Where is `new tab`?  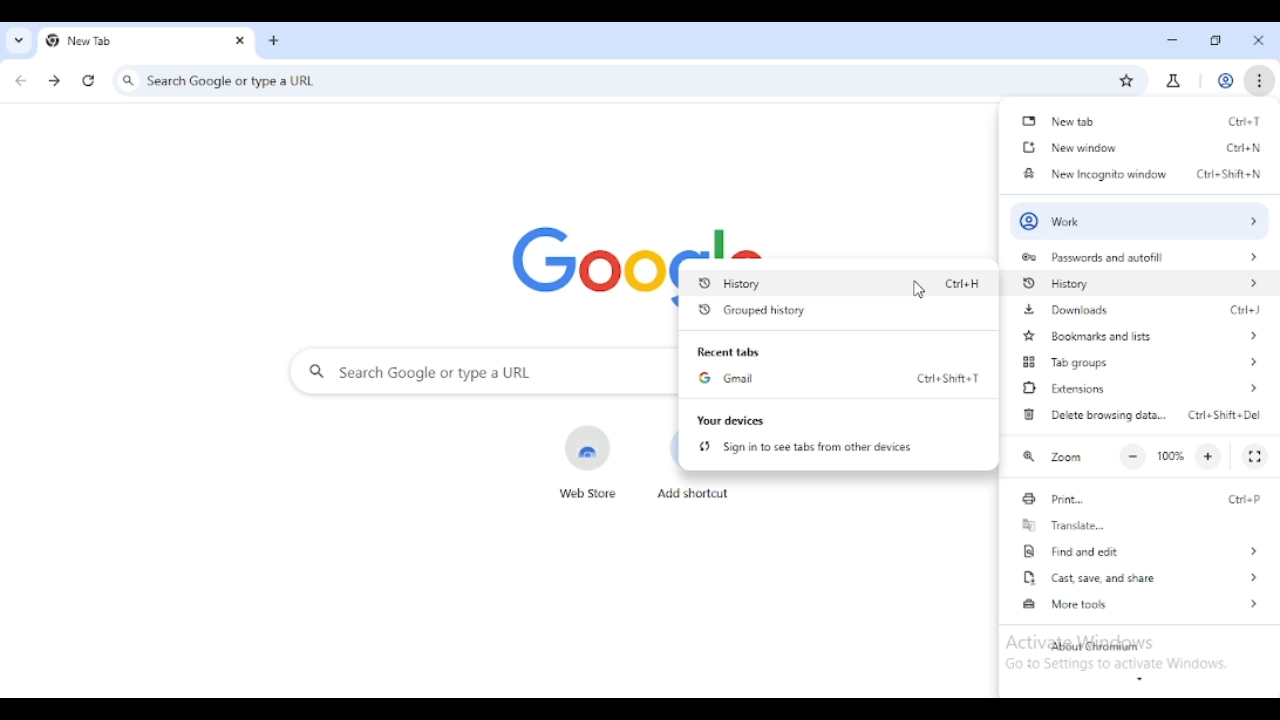 new tab is located at coordinates (125, 40).